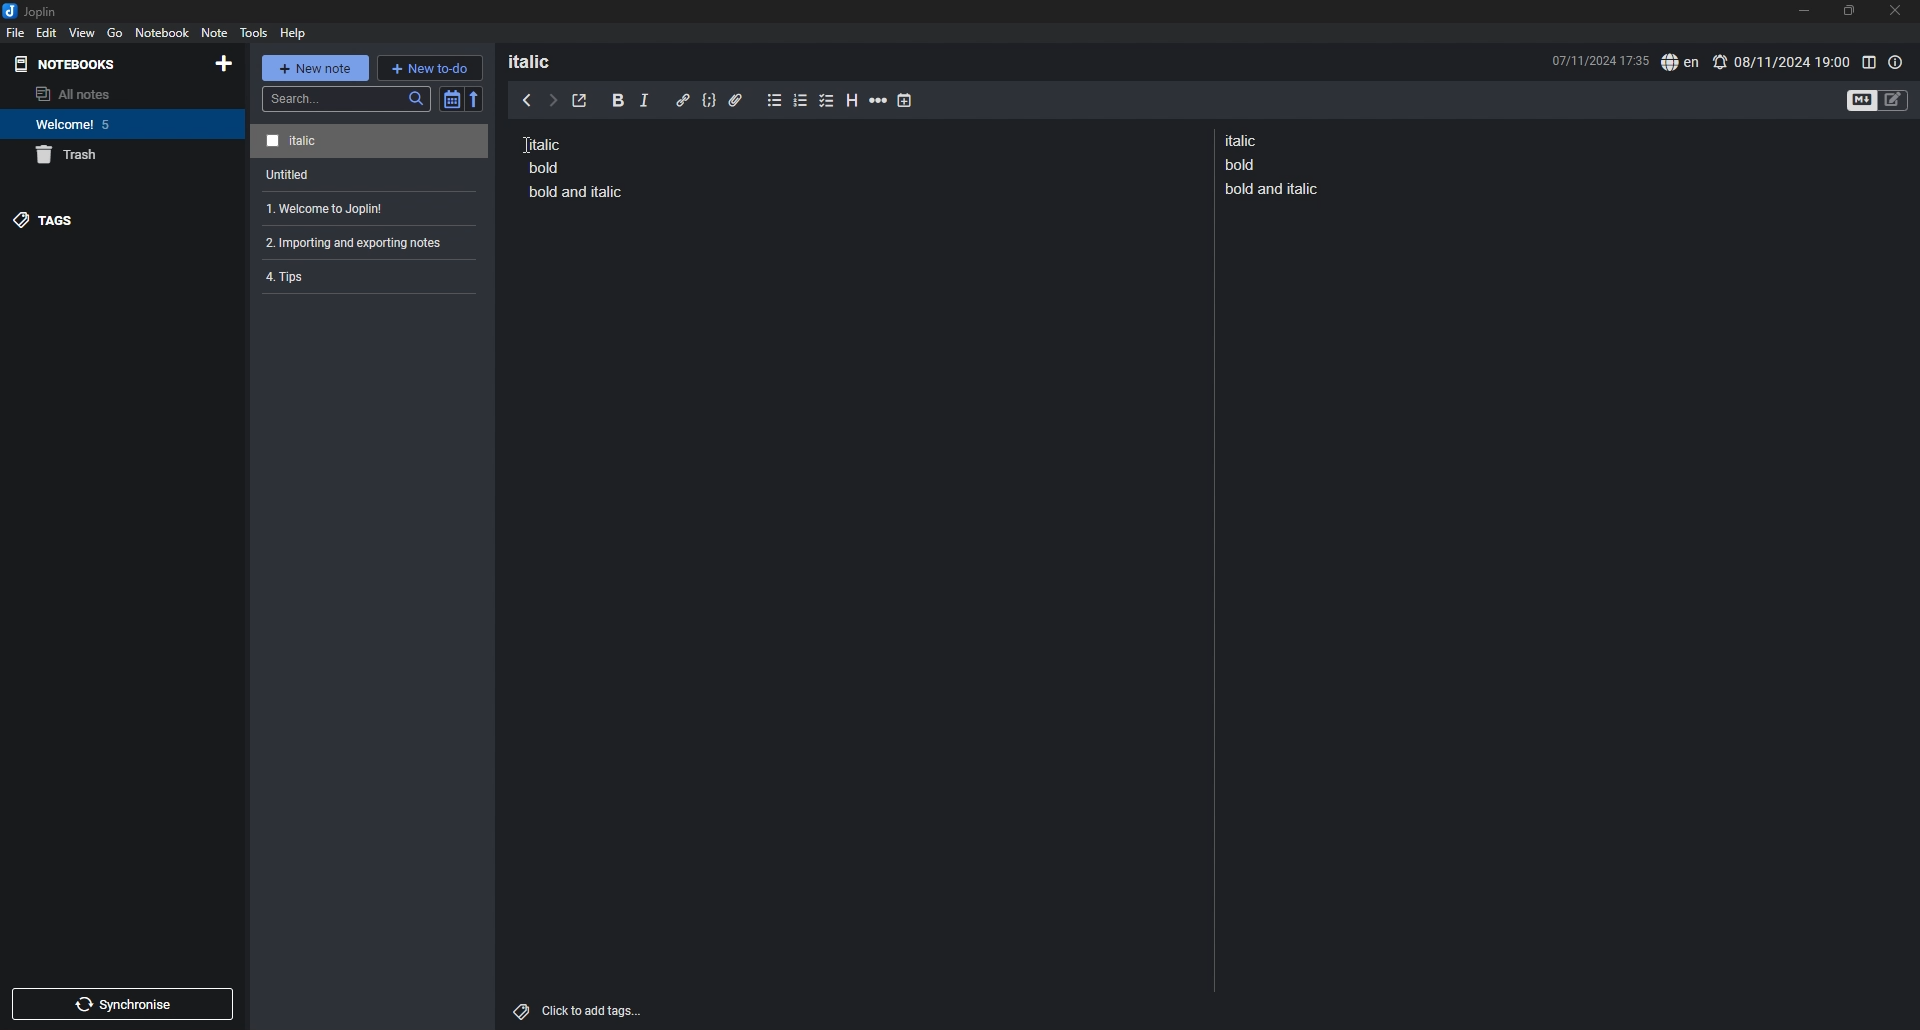 This screenshot has height=1030, width=1920. What do you see at coordinates (70, 64) in the screenshot?
I see `notebooks` at bounding box center [70, 64].